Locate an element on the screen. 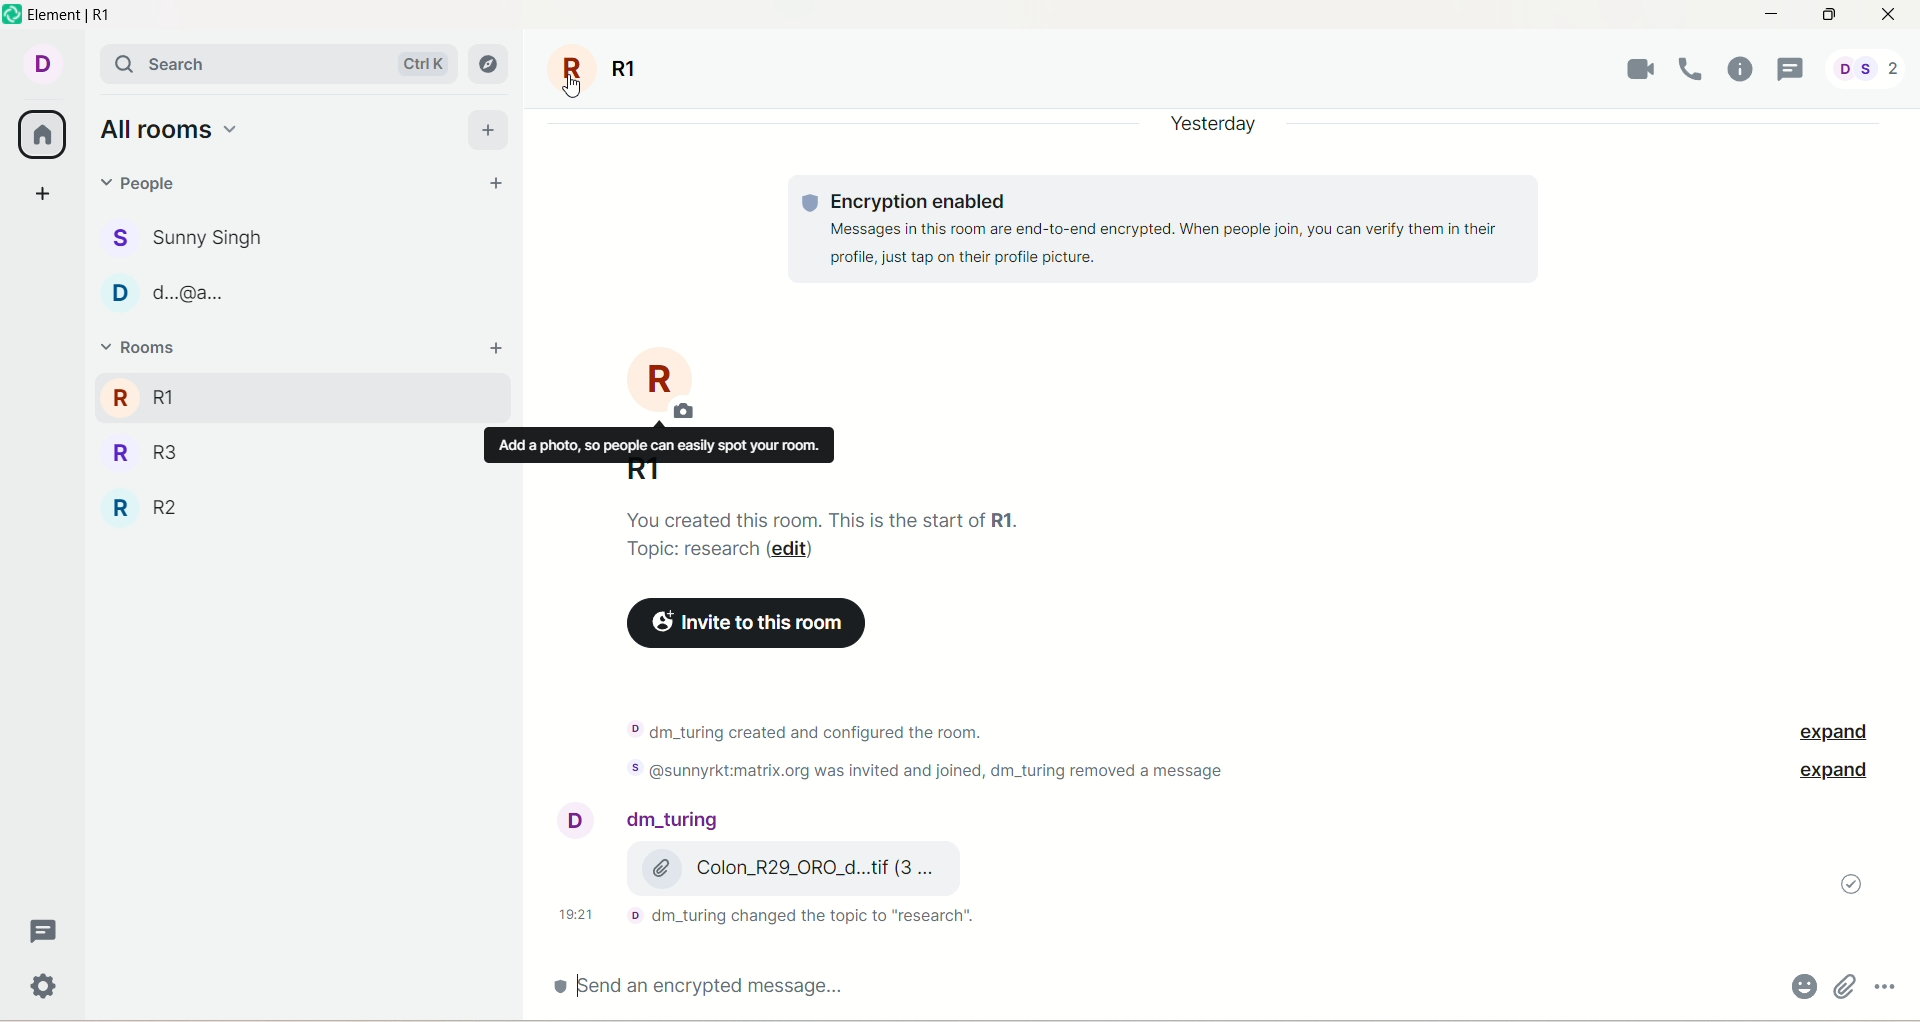 This screenshot has width=1920, height=1022. account is located at coordinates (41, 65).